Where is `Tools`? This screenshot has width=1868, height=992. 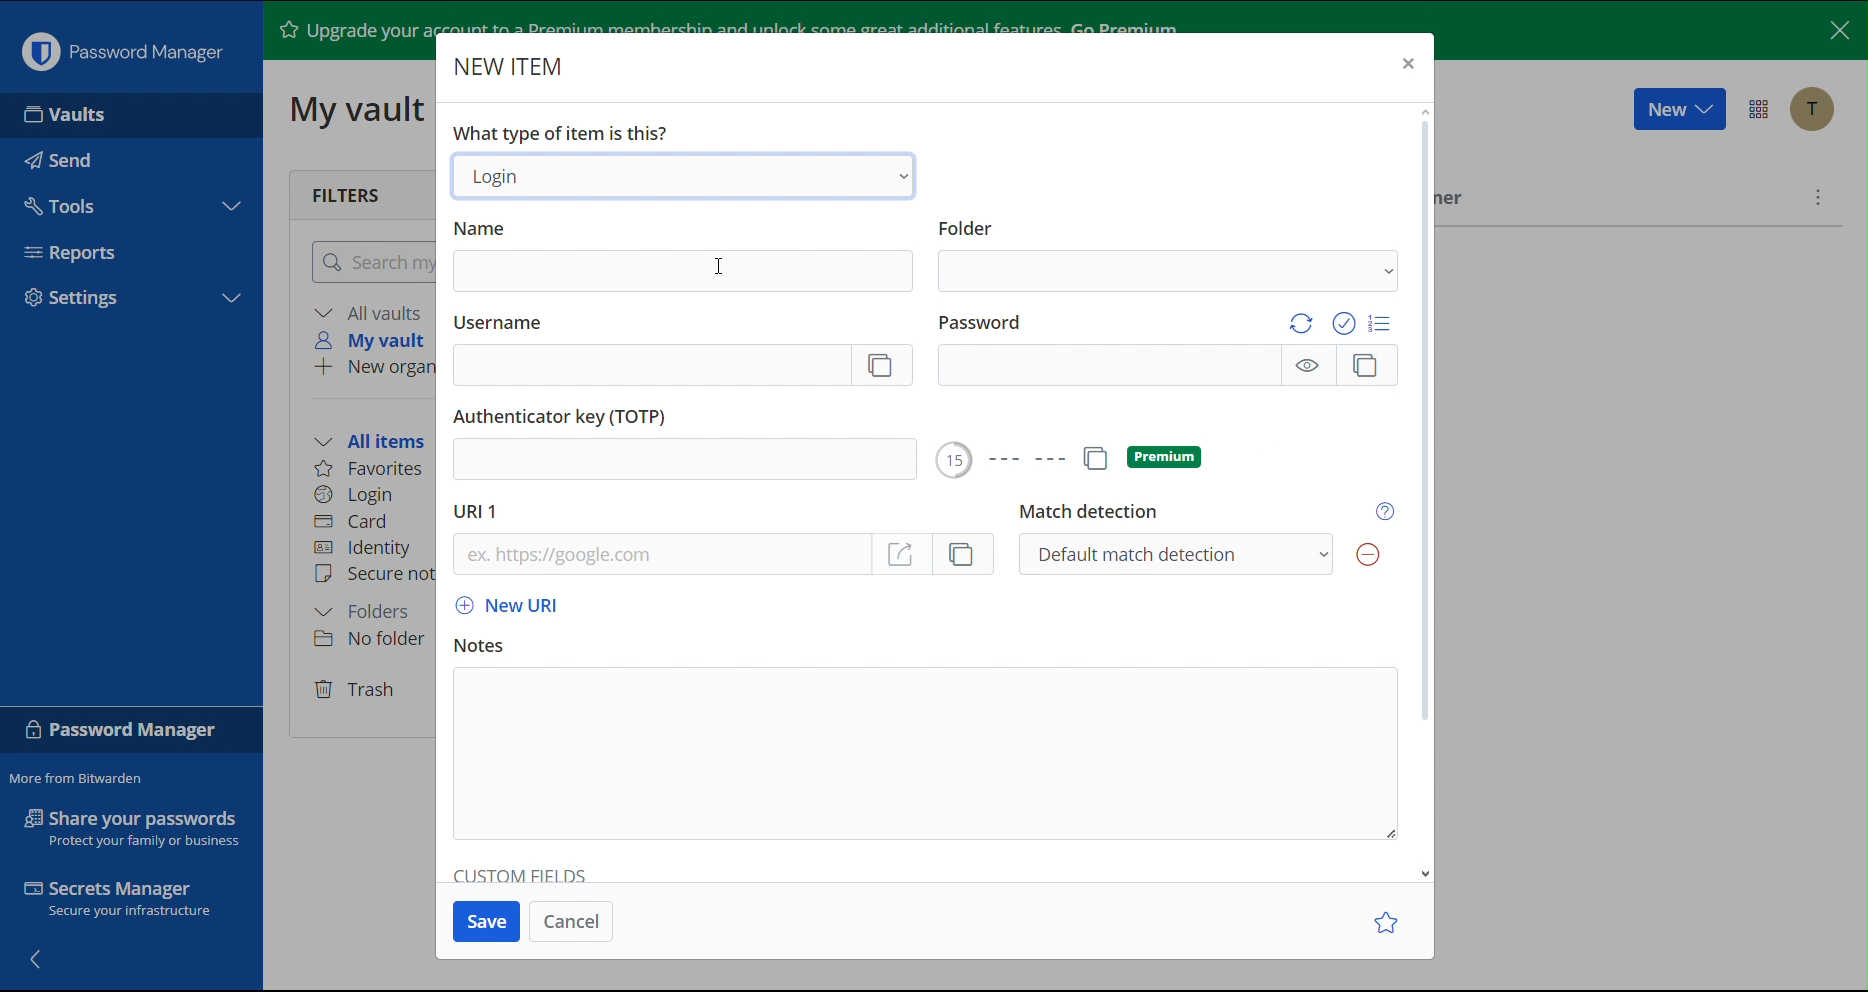
Tools is located at coordinates (126, 203).